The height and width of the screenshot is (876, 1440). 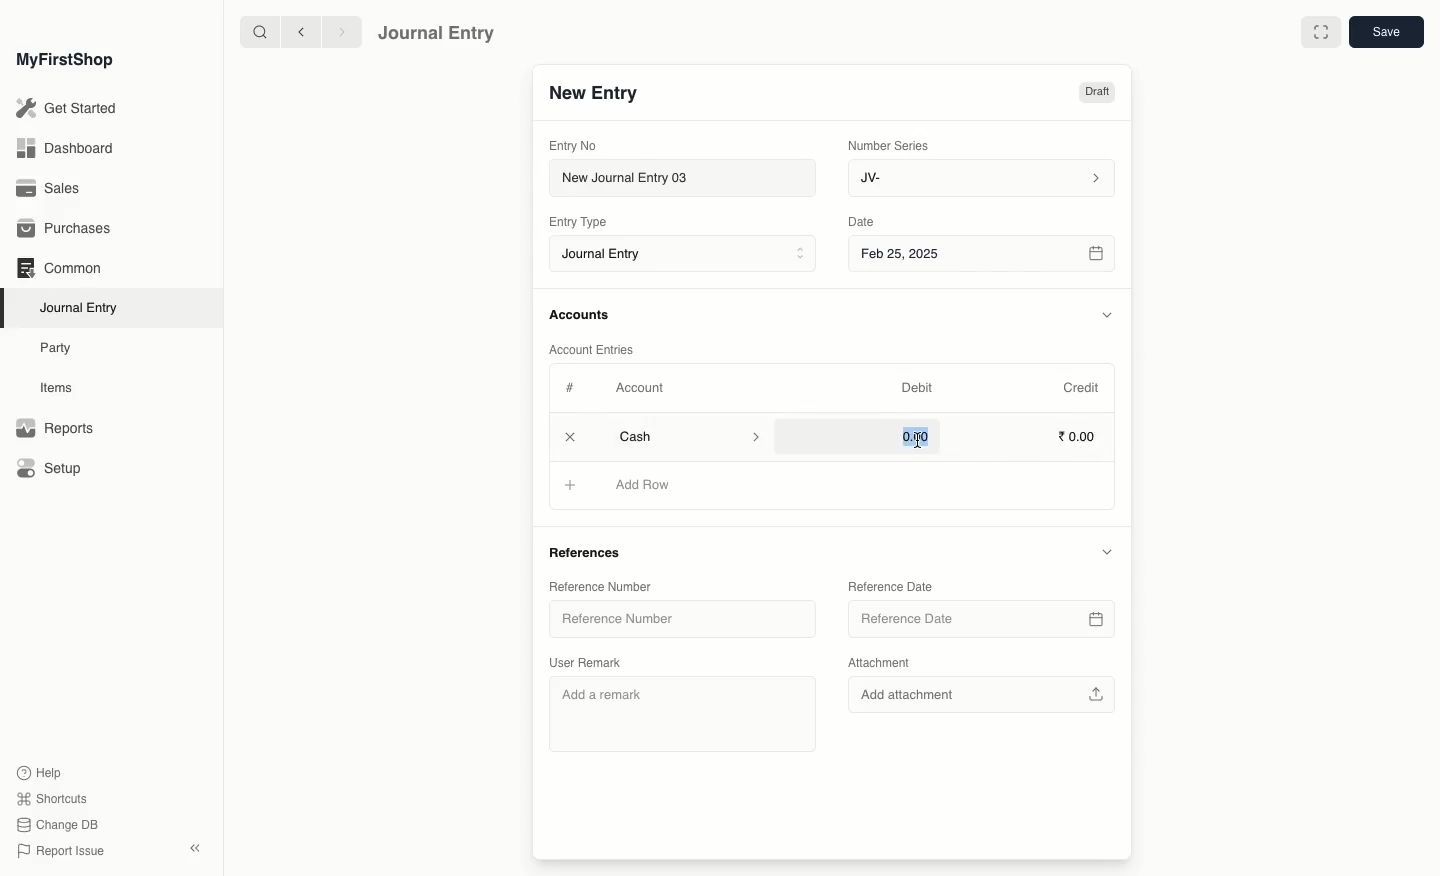 What do you see at coordinates (893, 585) in the screenshot?
I see `Reference Date` at bounding box center [893, 585].